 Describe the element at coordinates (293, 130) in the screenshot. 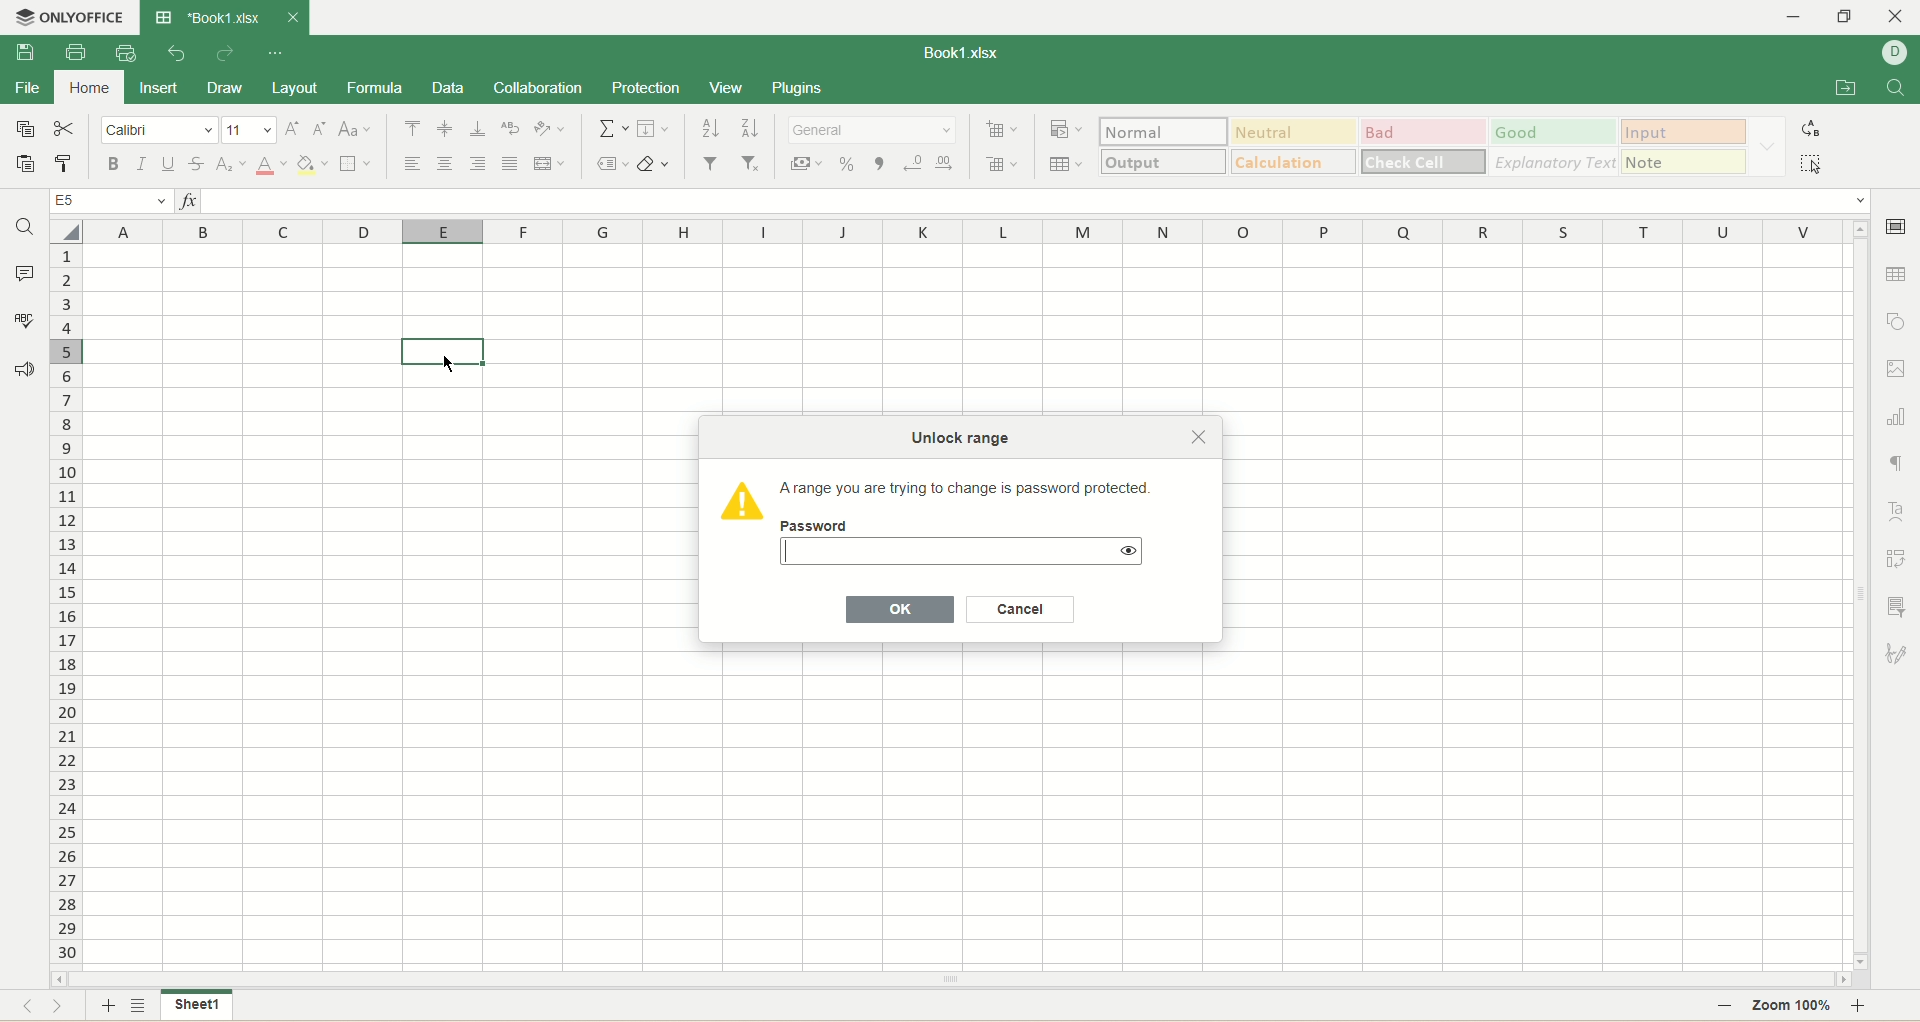

I see `increase size` at that location.